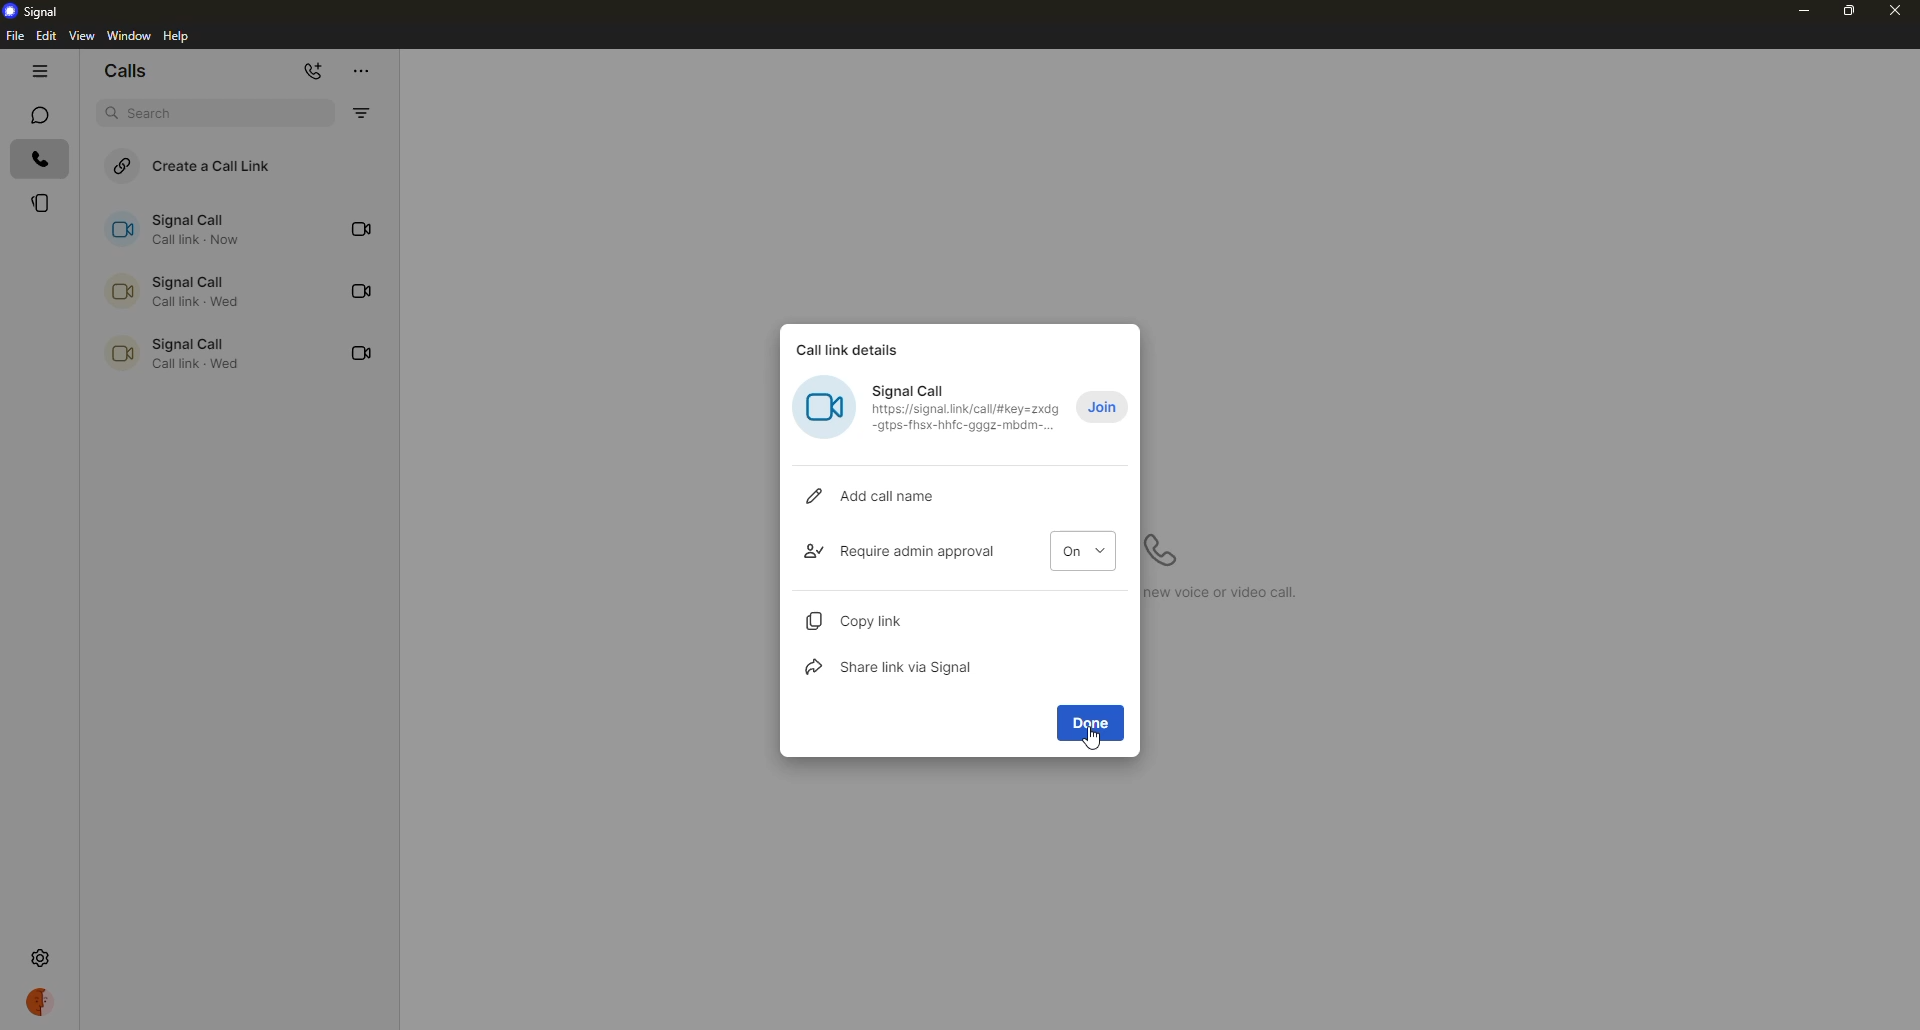  What do you see at coordinates (133, 71) in the screenshot?
I see `calls` at bounding box center [133, 71].